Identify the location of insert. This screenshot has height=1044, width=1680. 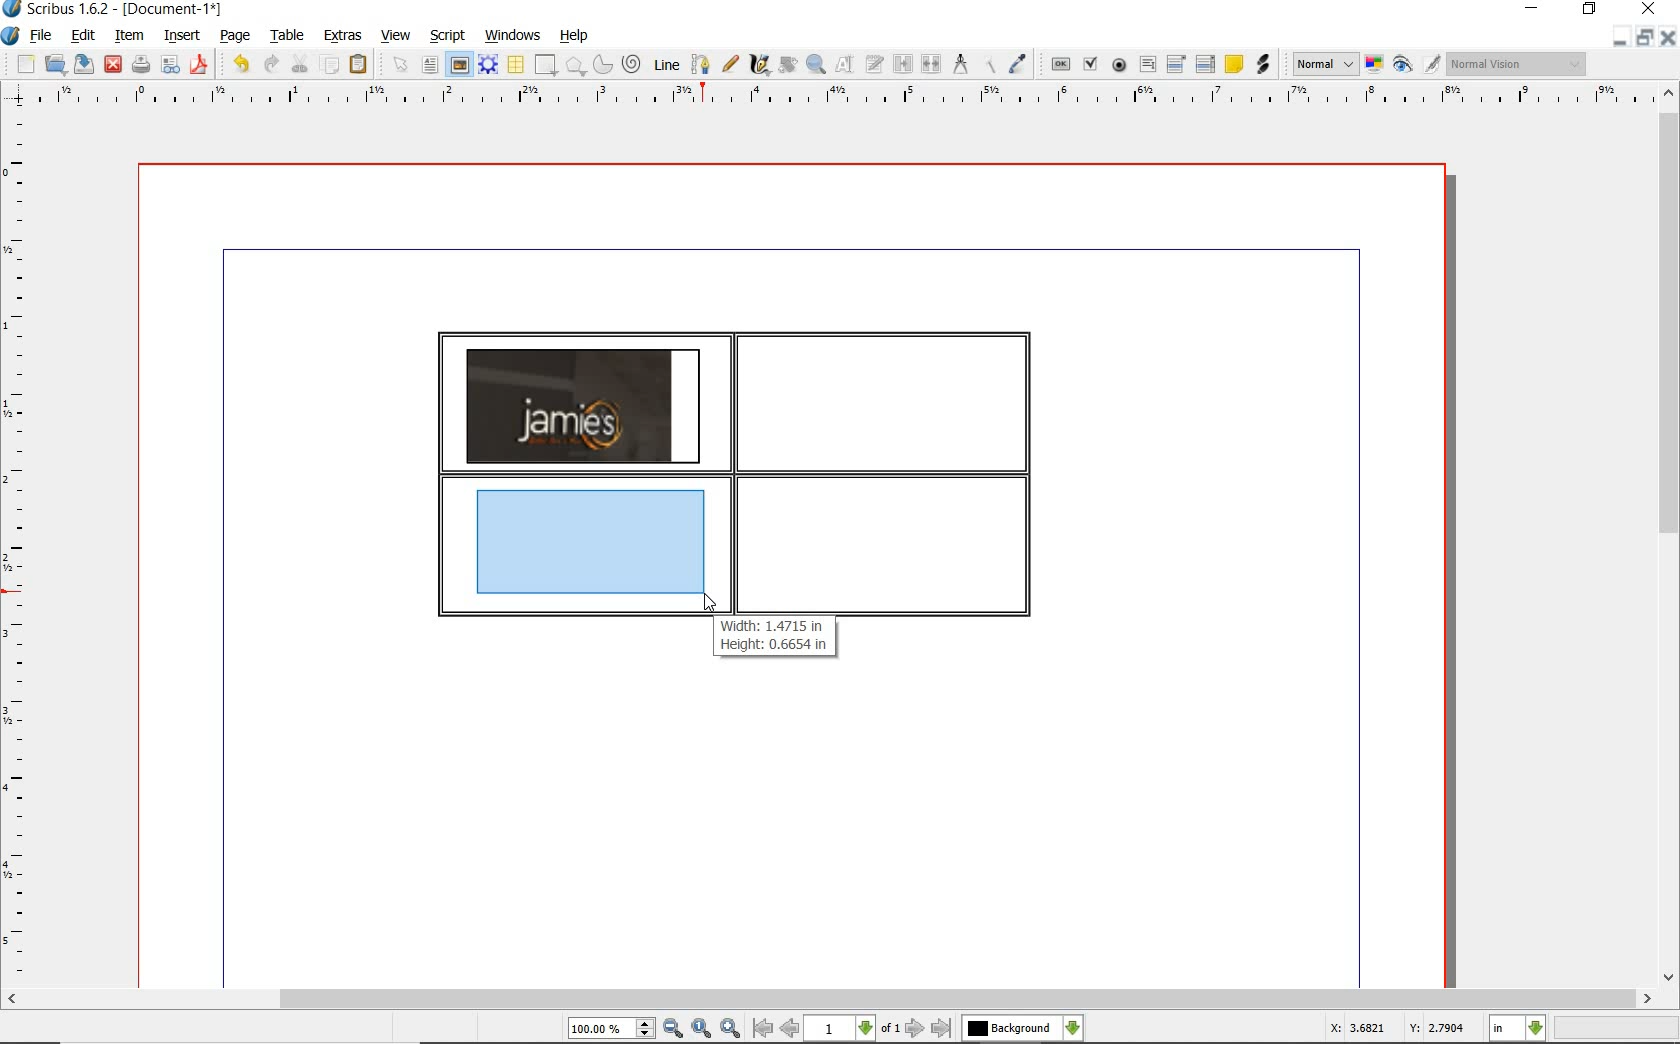
(180, 37).